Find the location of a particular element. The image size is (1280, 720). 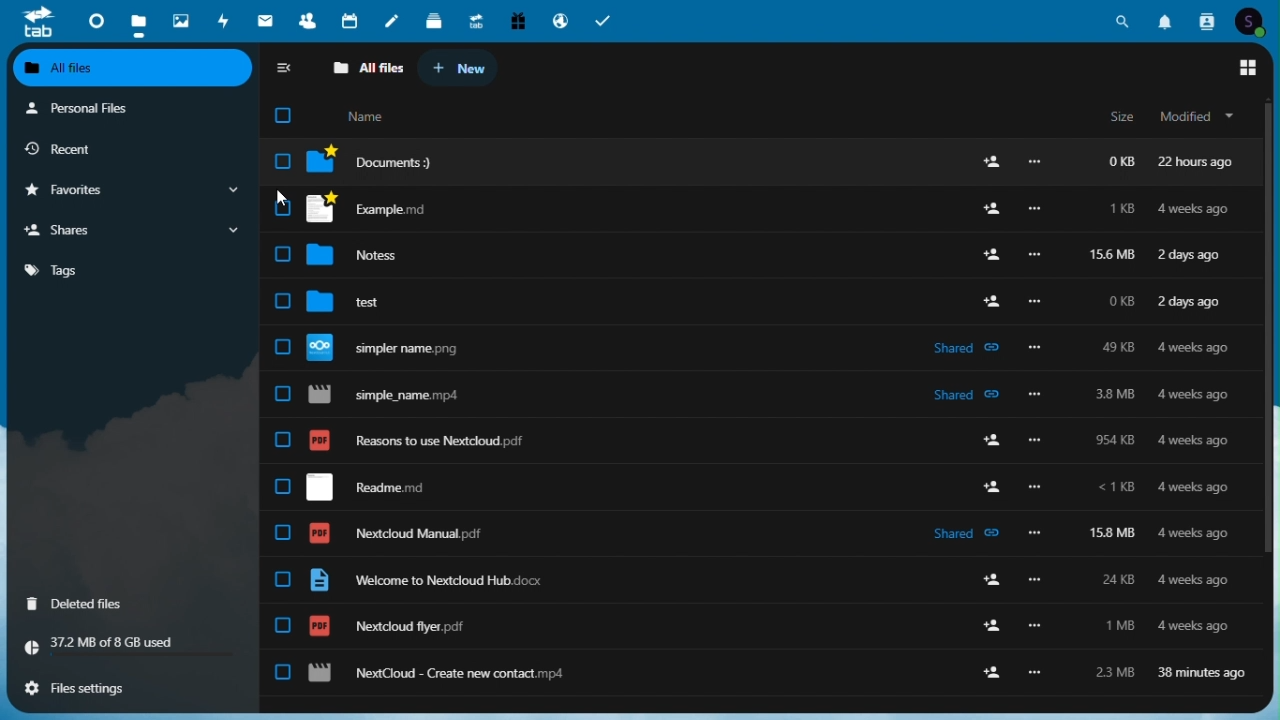

Share is located at coordinates (128, 229).